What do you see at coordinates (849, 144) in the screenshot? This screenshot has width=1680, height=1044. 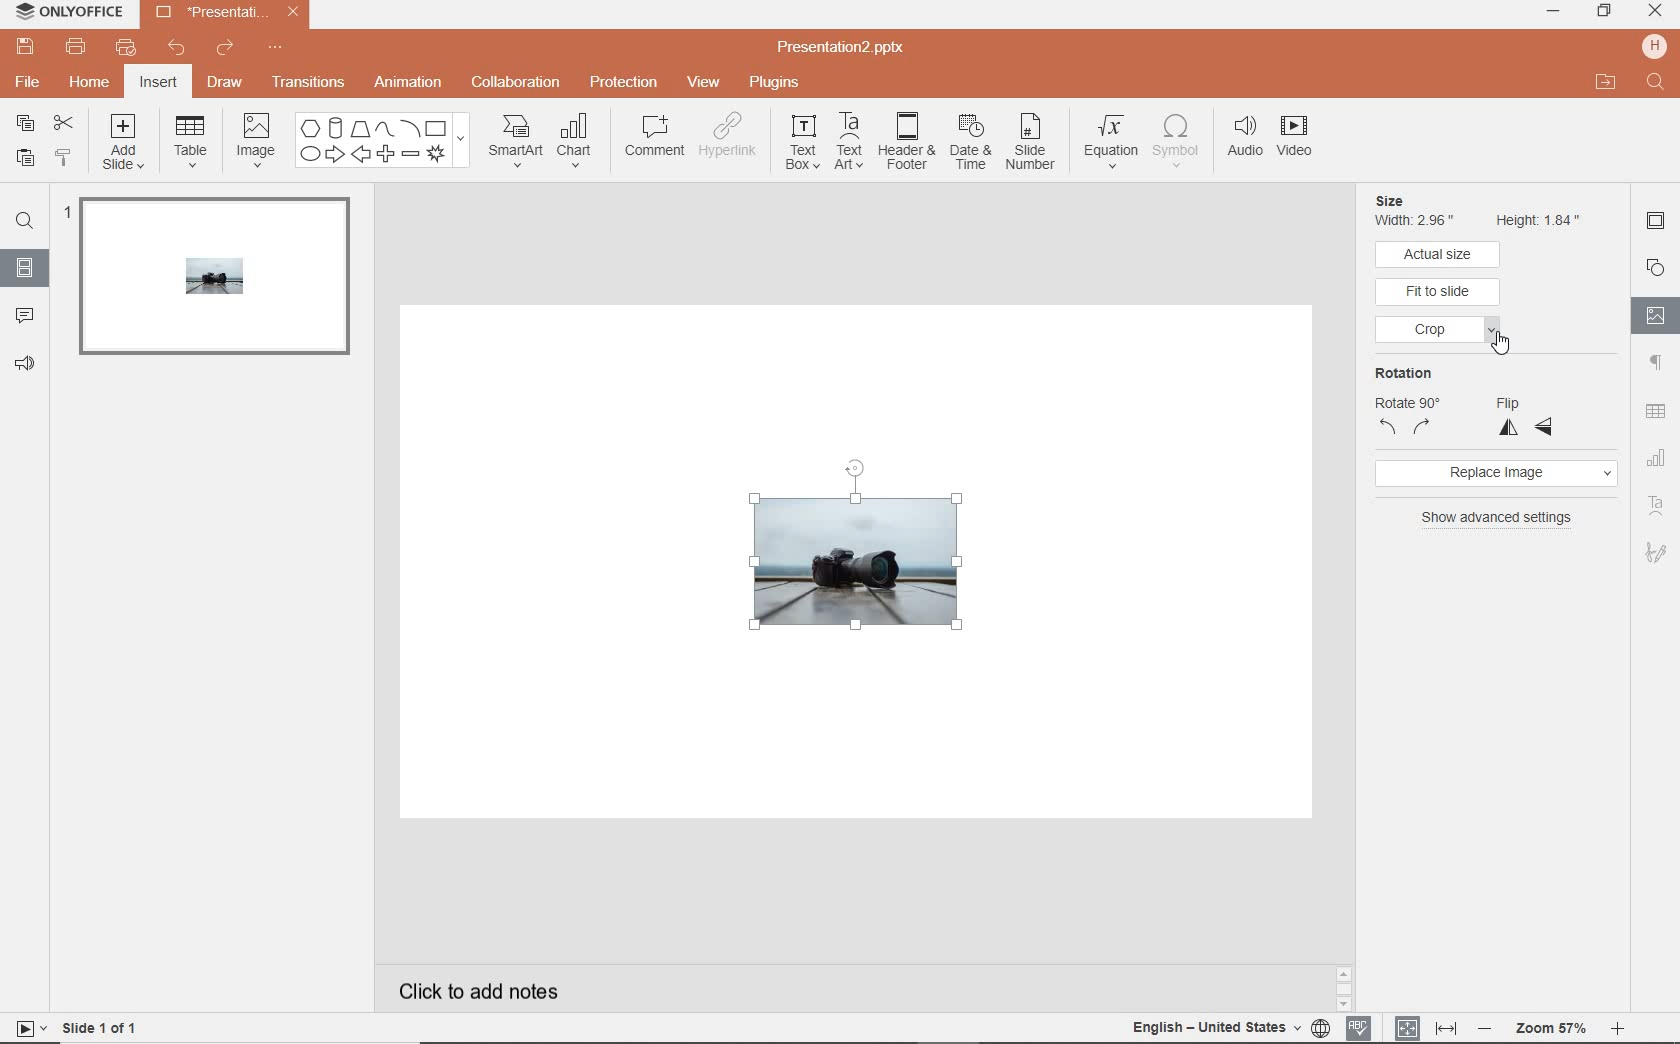 I see `text art` at bounding box center [849, 144].